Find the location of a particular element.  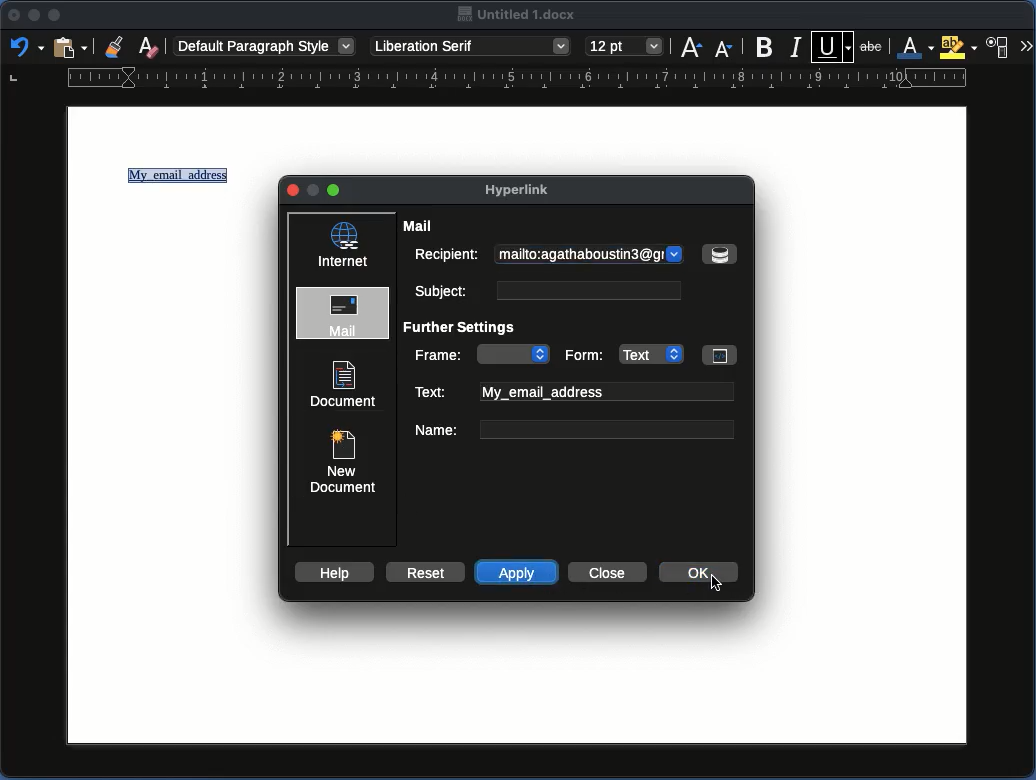

Subject is located at coordinates (544, 290).